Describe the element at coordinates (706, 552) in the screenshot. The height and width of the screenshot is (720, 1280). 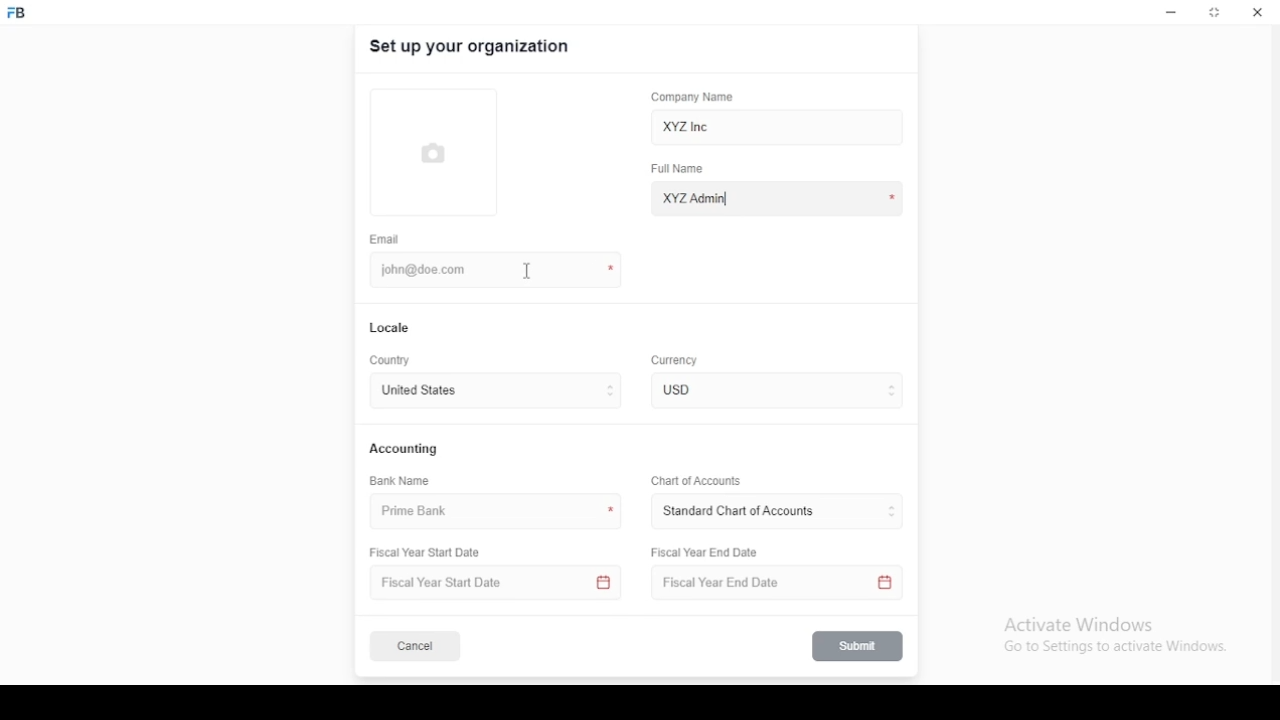
I see `Fiscal Year End Date` at that location.